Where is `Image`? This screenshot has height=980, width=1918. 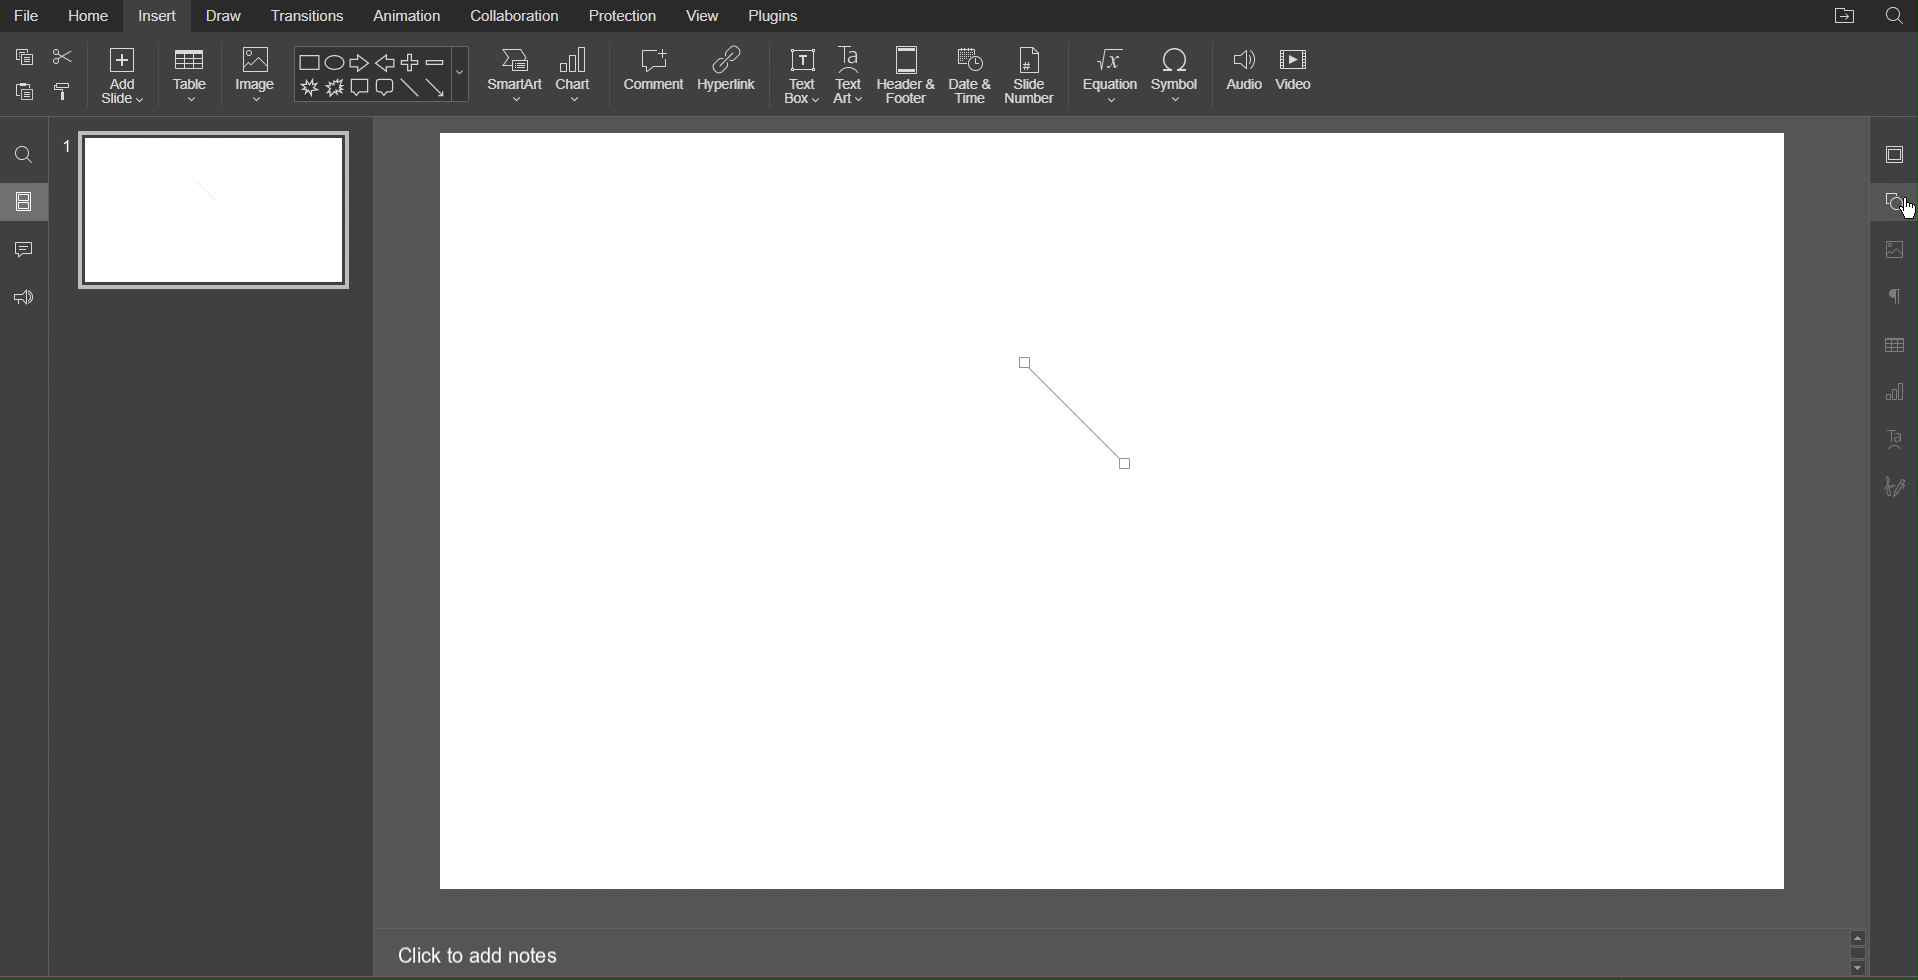 Image is located at coordinates (258, 78).